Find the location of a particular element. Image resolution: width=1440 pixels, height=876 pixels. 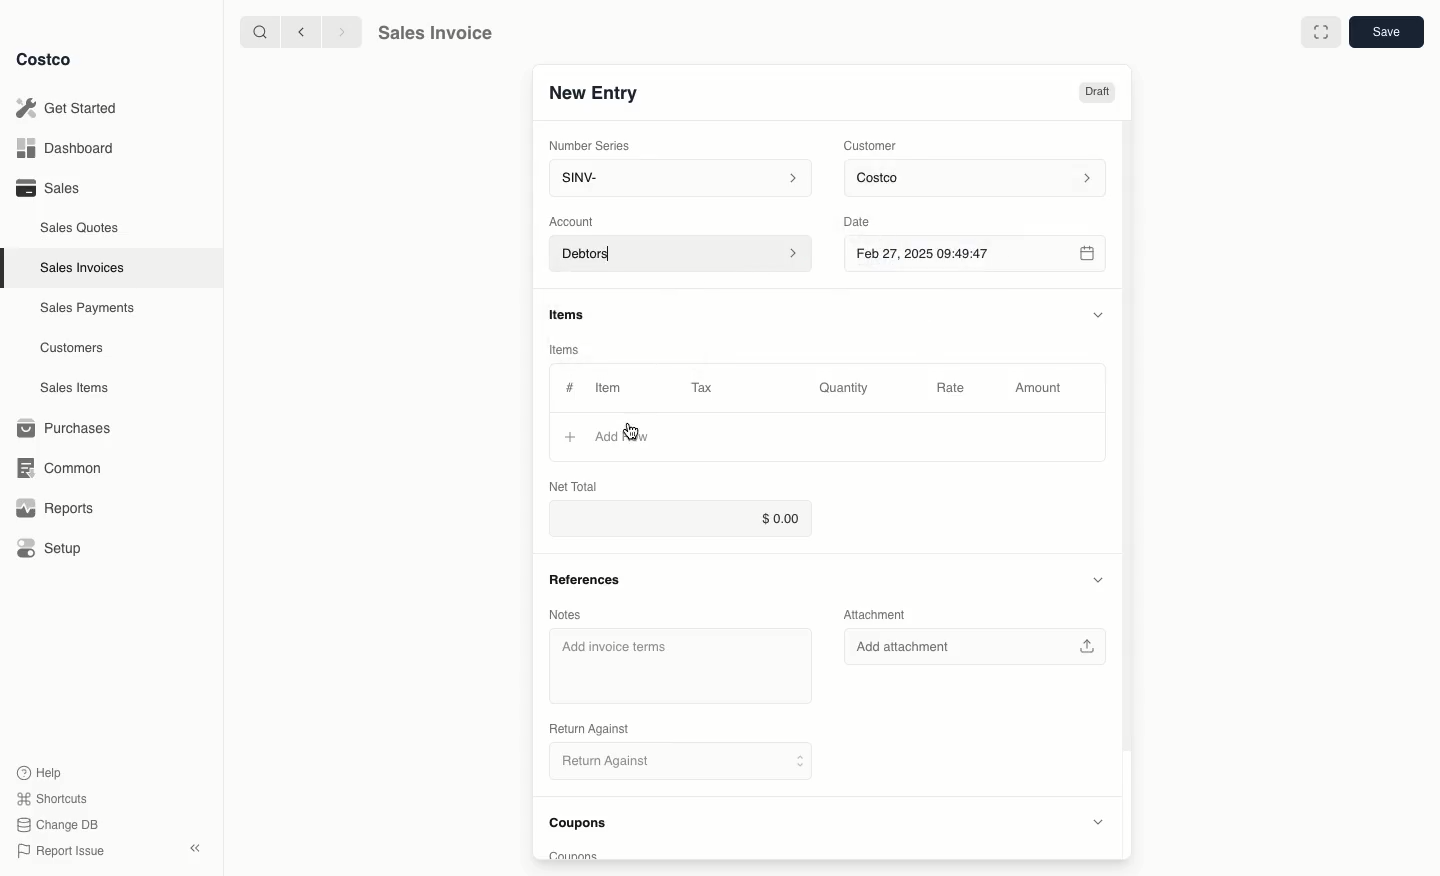

‘Add invoice terms is located at coordinates (618, 648).